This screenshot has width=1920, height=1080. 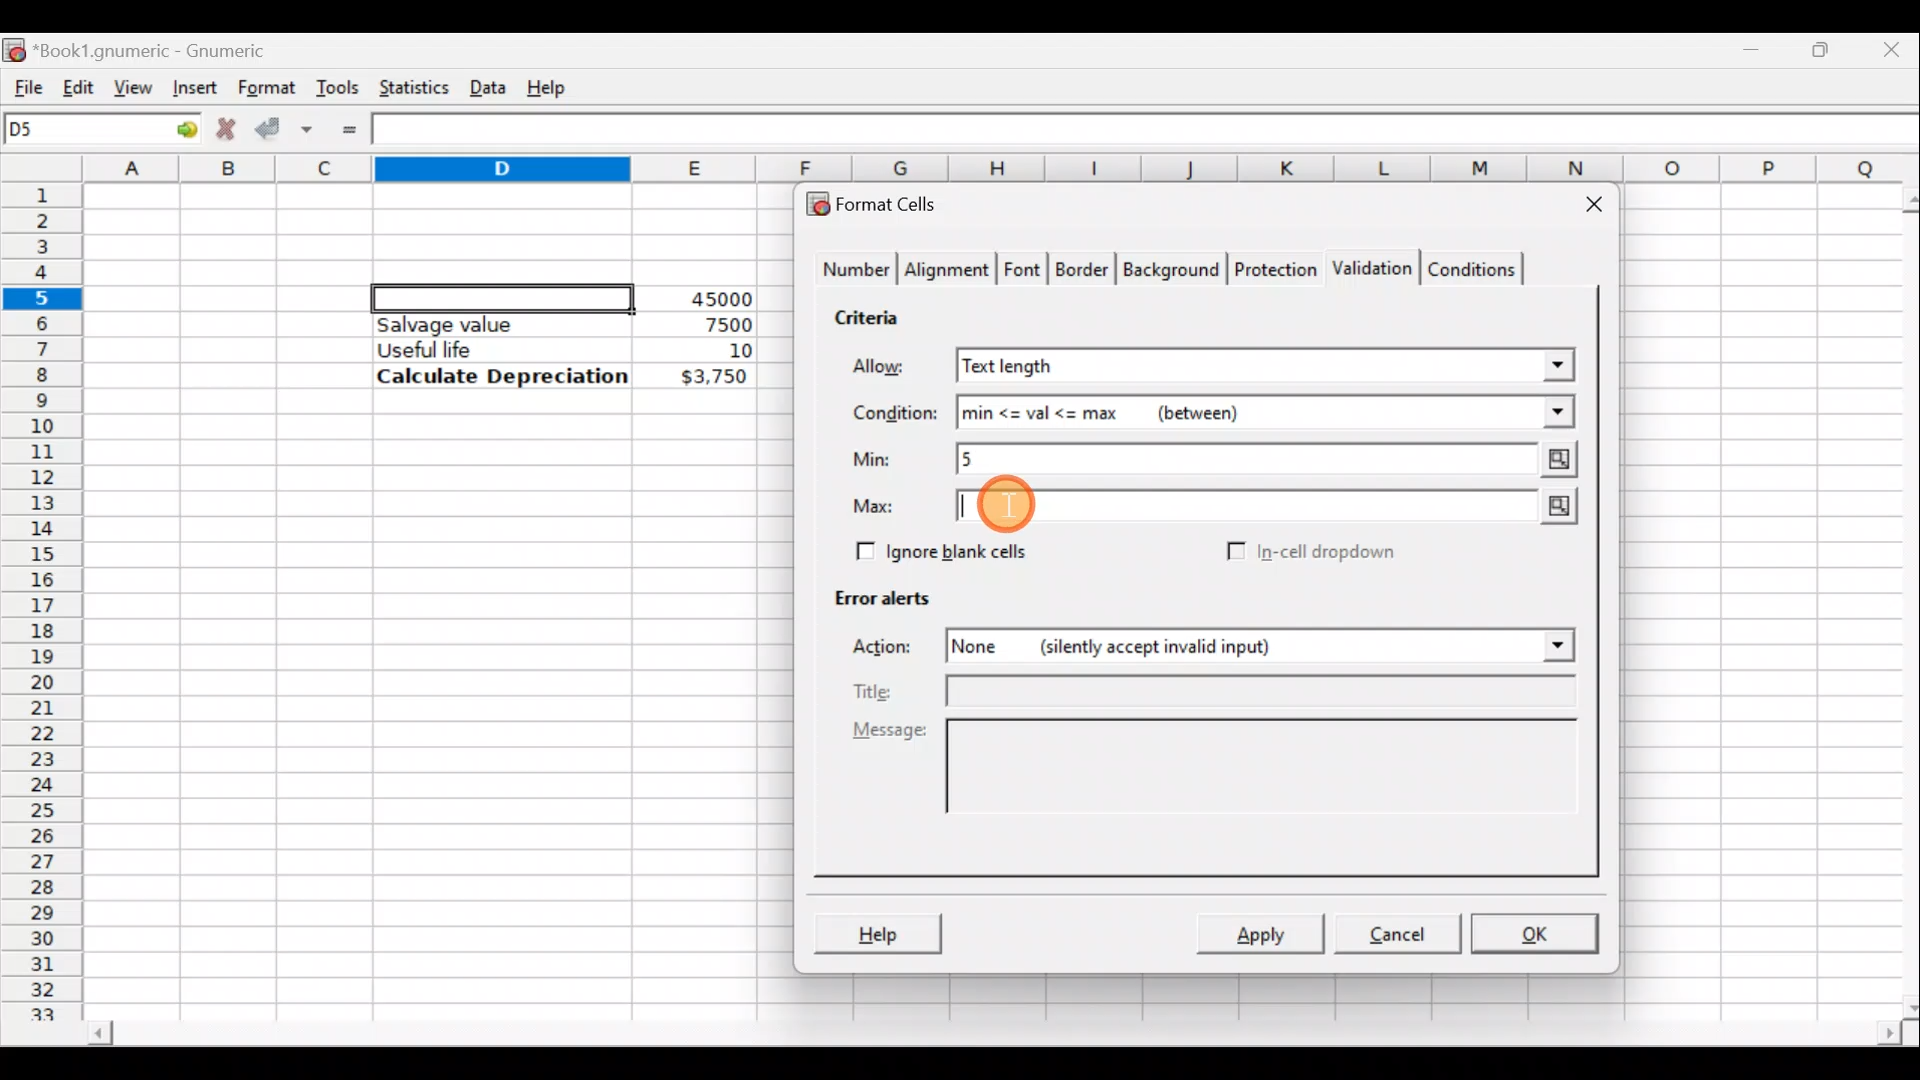 I want to click on In-cell dropdown, so click(x=1319, y=551).